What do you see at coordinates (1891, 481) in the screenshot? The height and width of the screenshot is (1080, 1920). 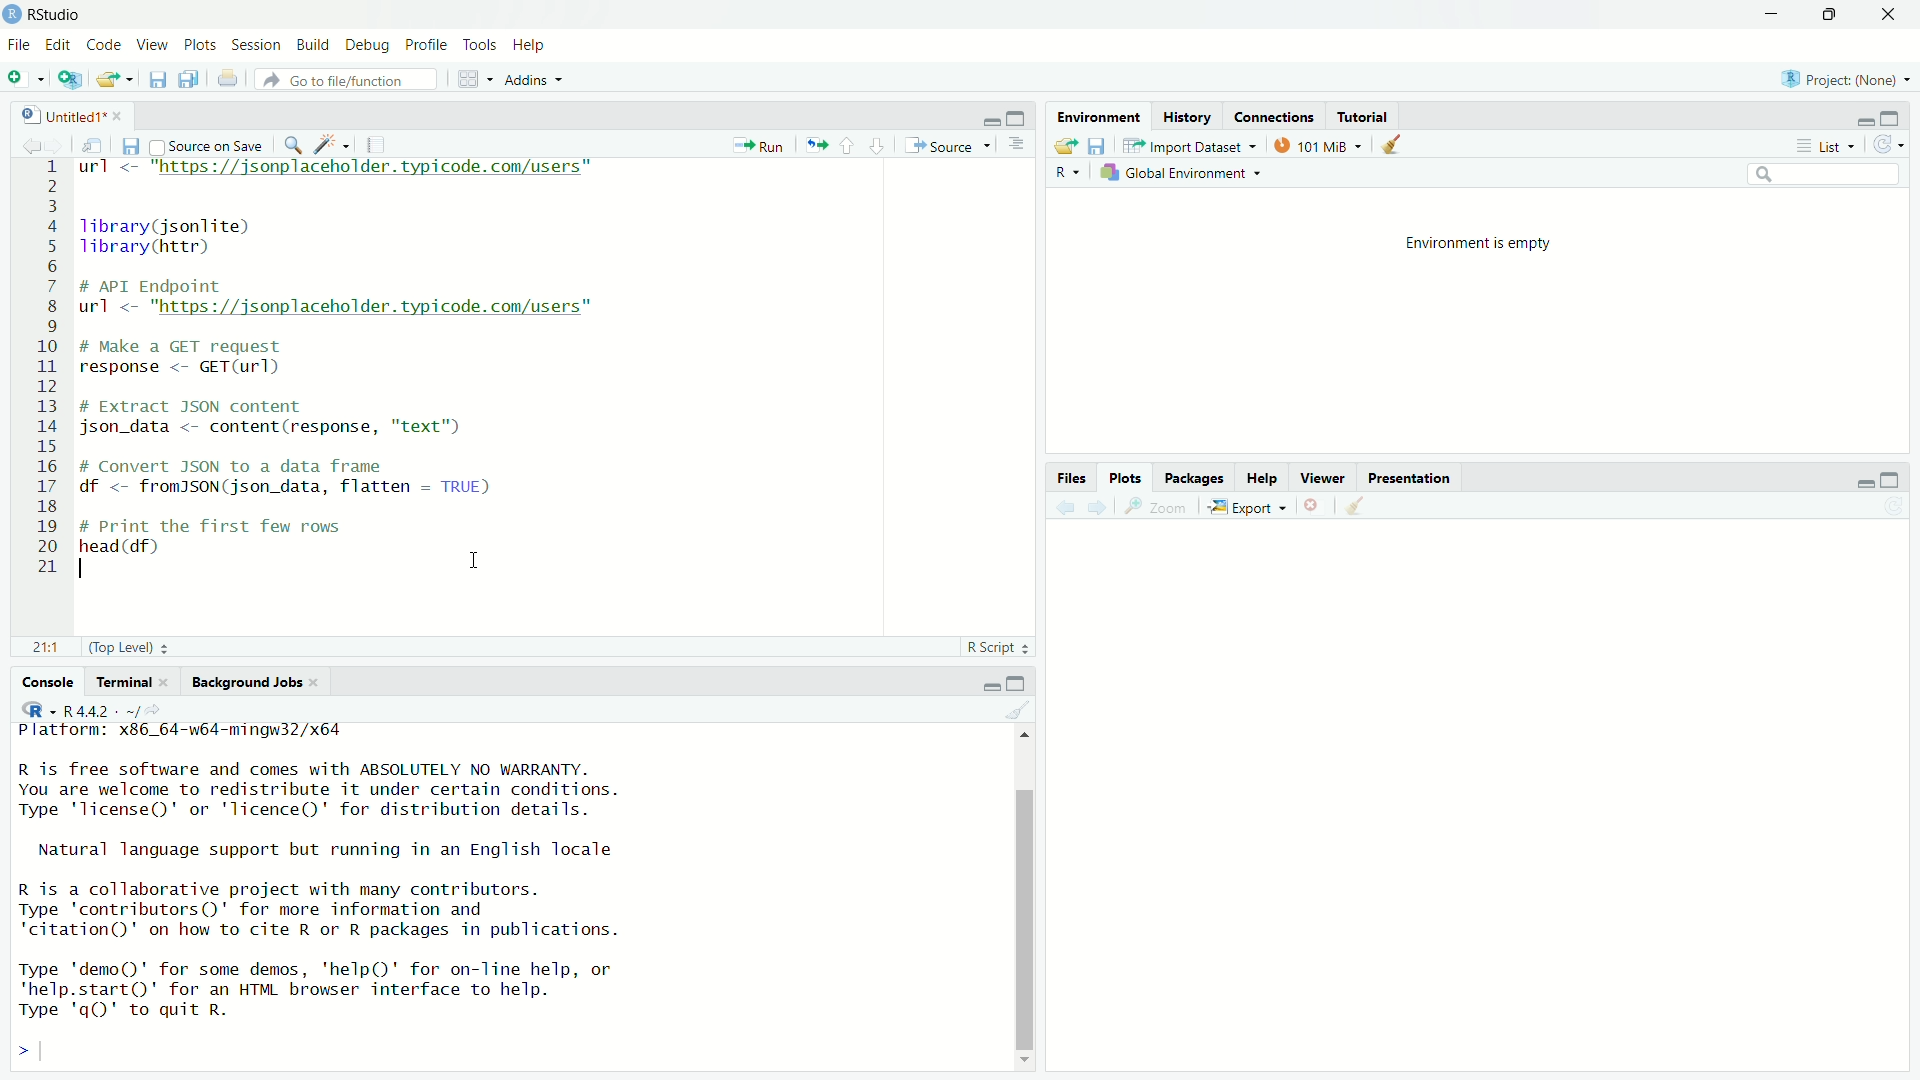 I see `Maximize` at bounding box center [1891, 481].